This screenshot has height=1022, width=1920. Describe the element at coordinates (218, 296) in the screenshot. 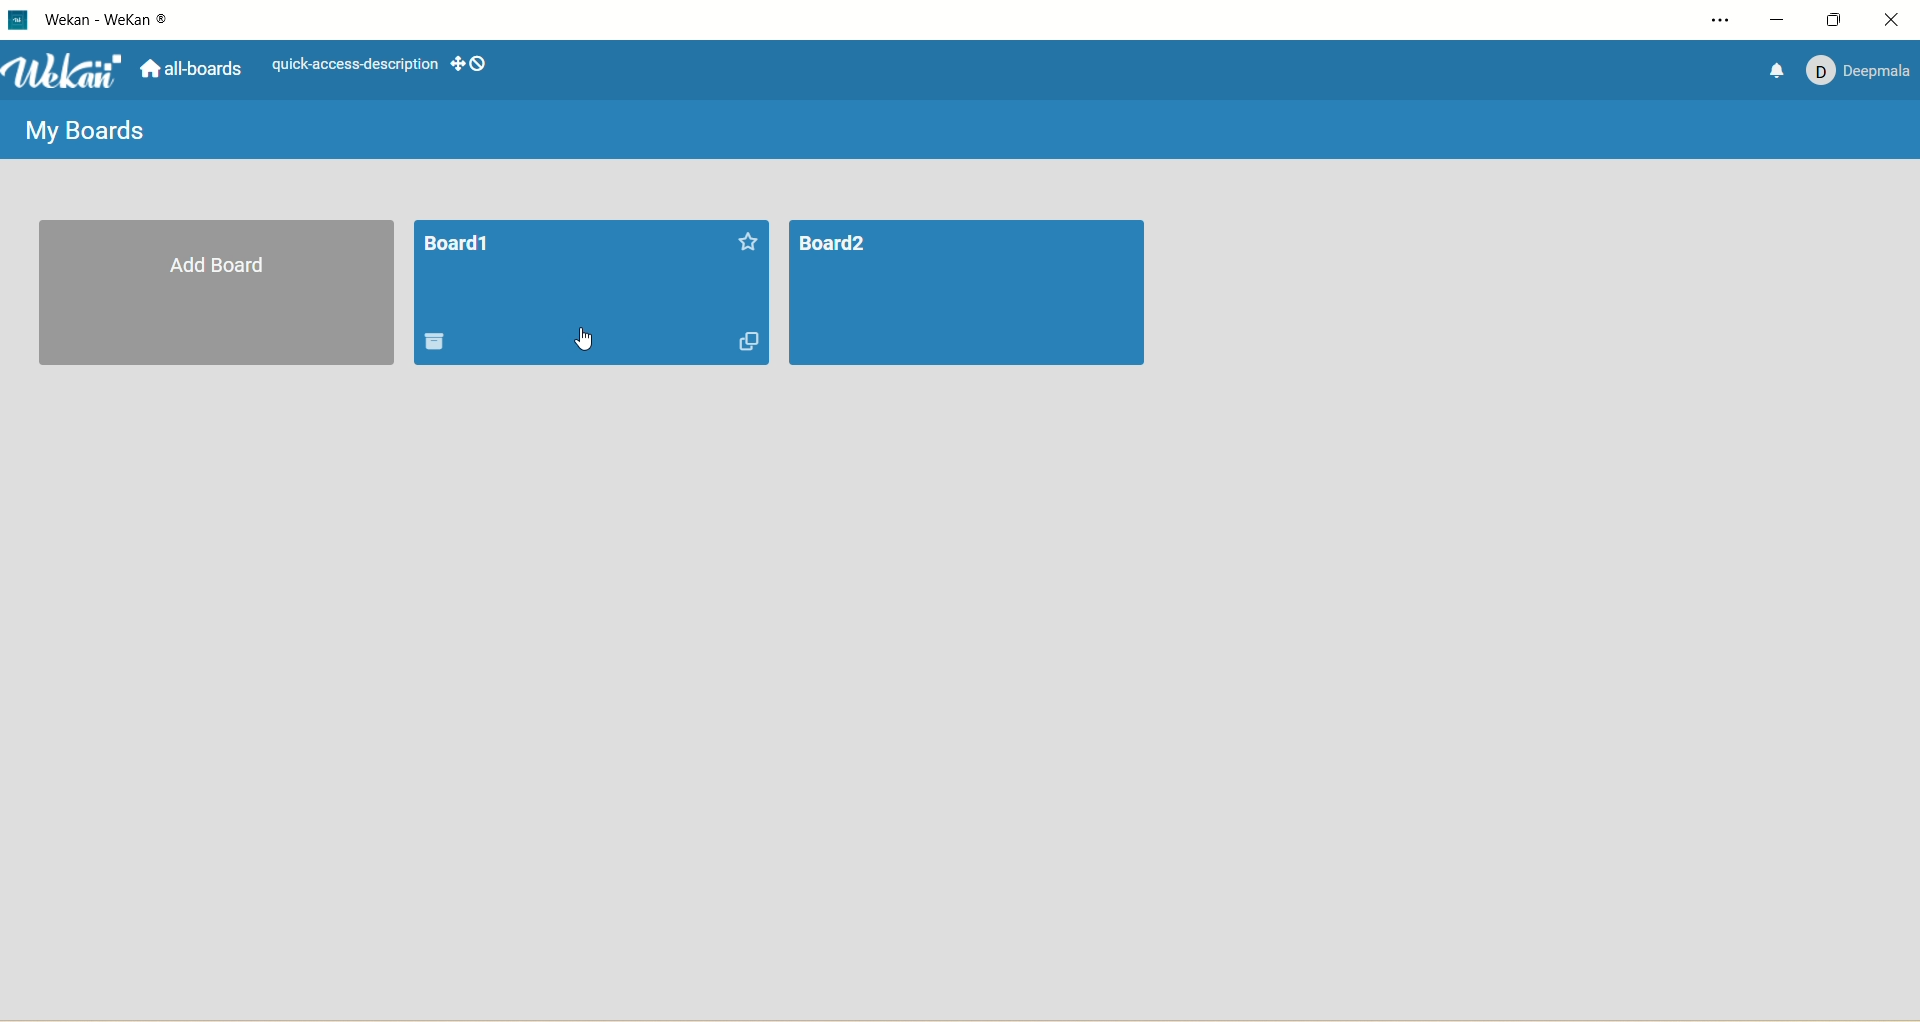

I see `add board` at that location.